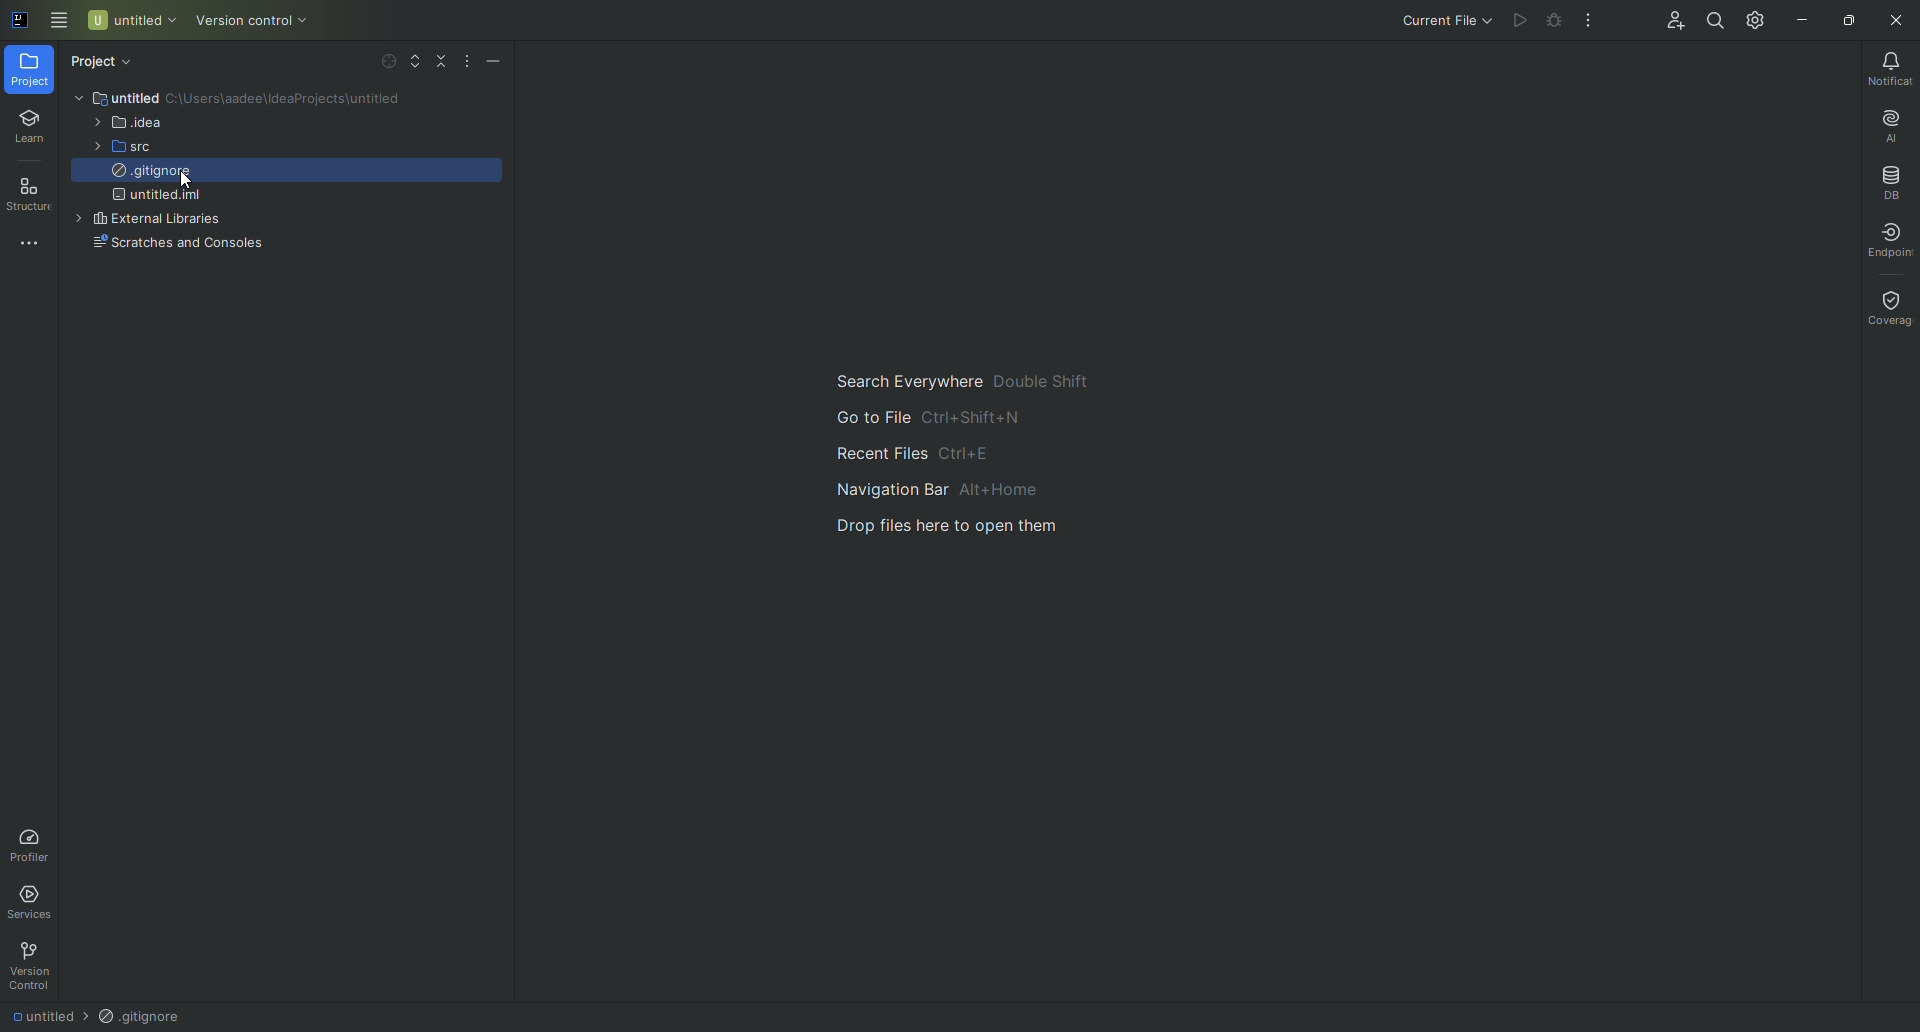  I want to click on Coverage, so click(1883, 306).